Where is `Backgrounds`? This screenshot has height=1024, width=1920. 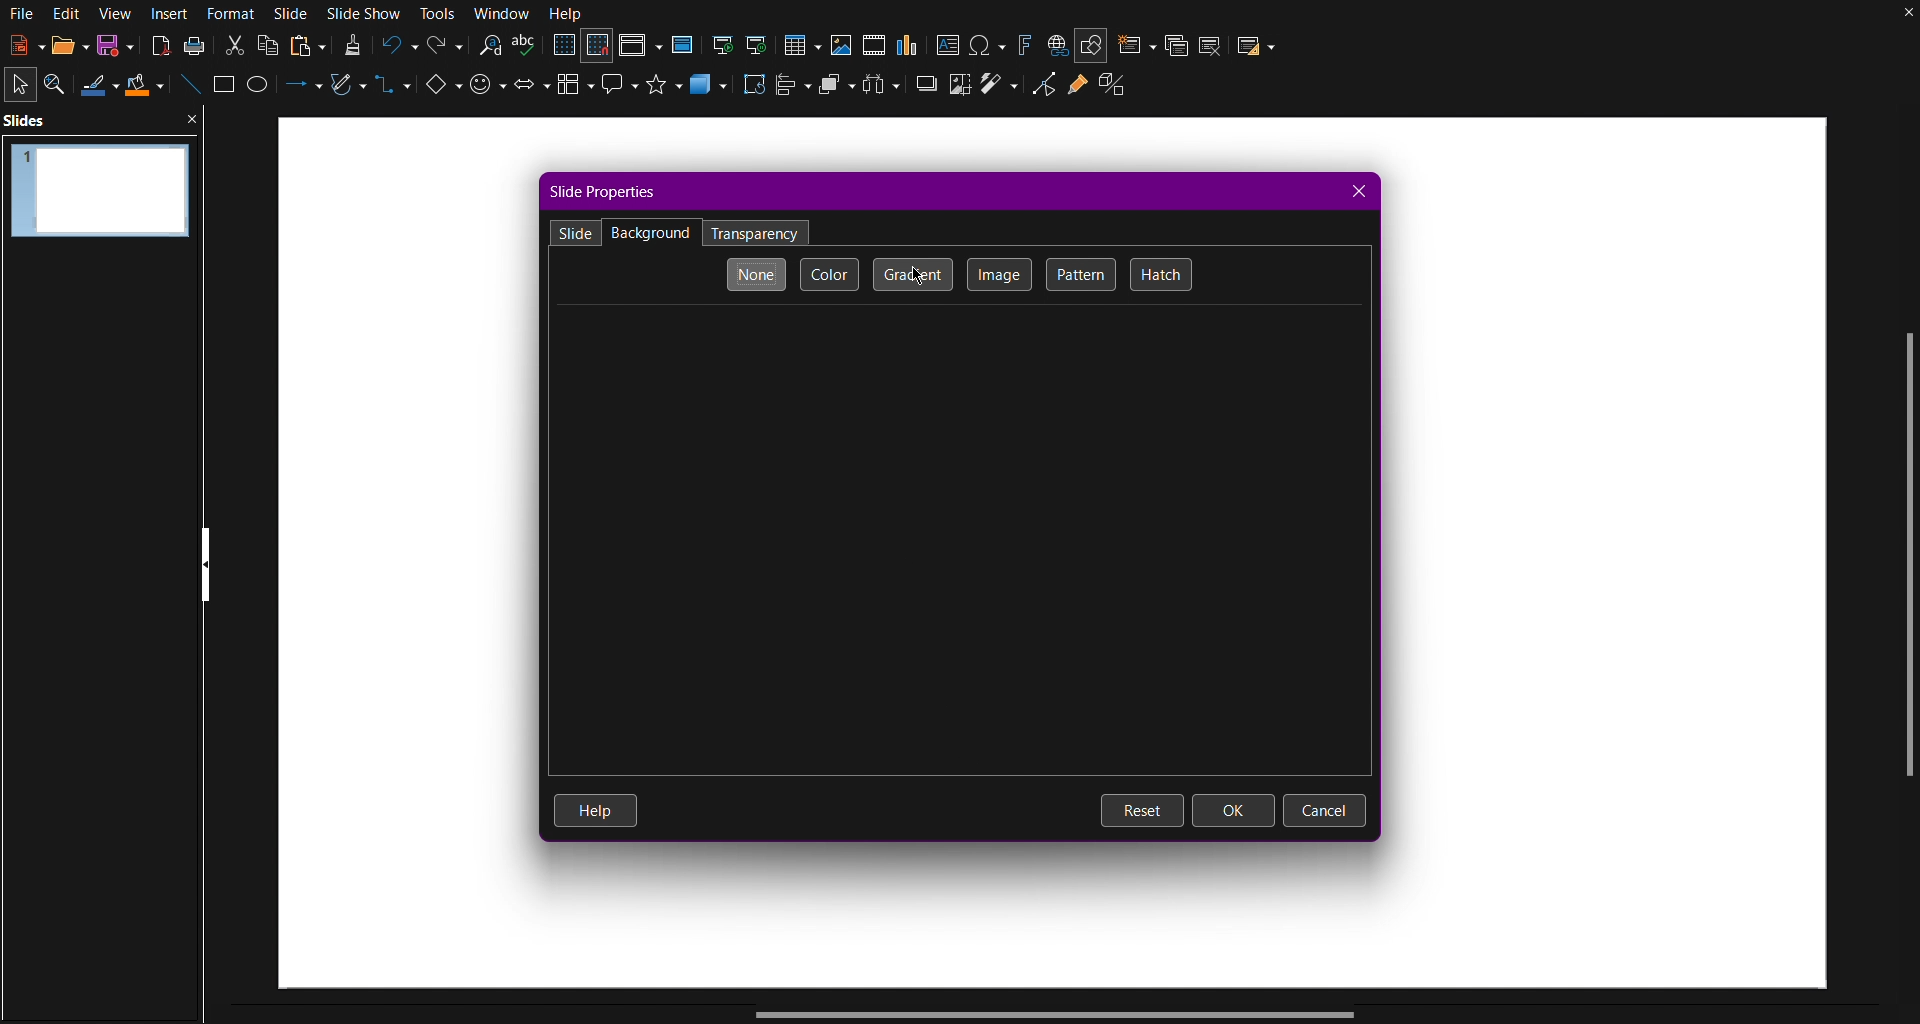
Backgrounds is located at coordinates (651, 233).